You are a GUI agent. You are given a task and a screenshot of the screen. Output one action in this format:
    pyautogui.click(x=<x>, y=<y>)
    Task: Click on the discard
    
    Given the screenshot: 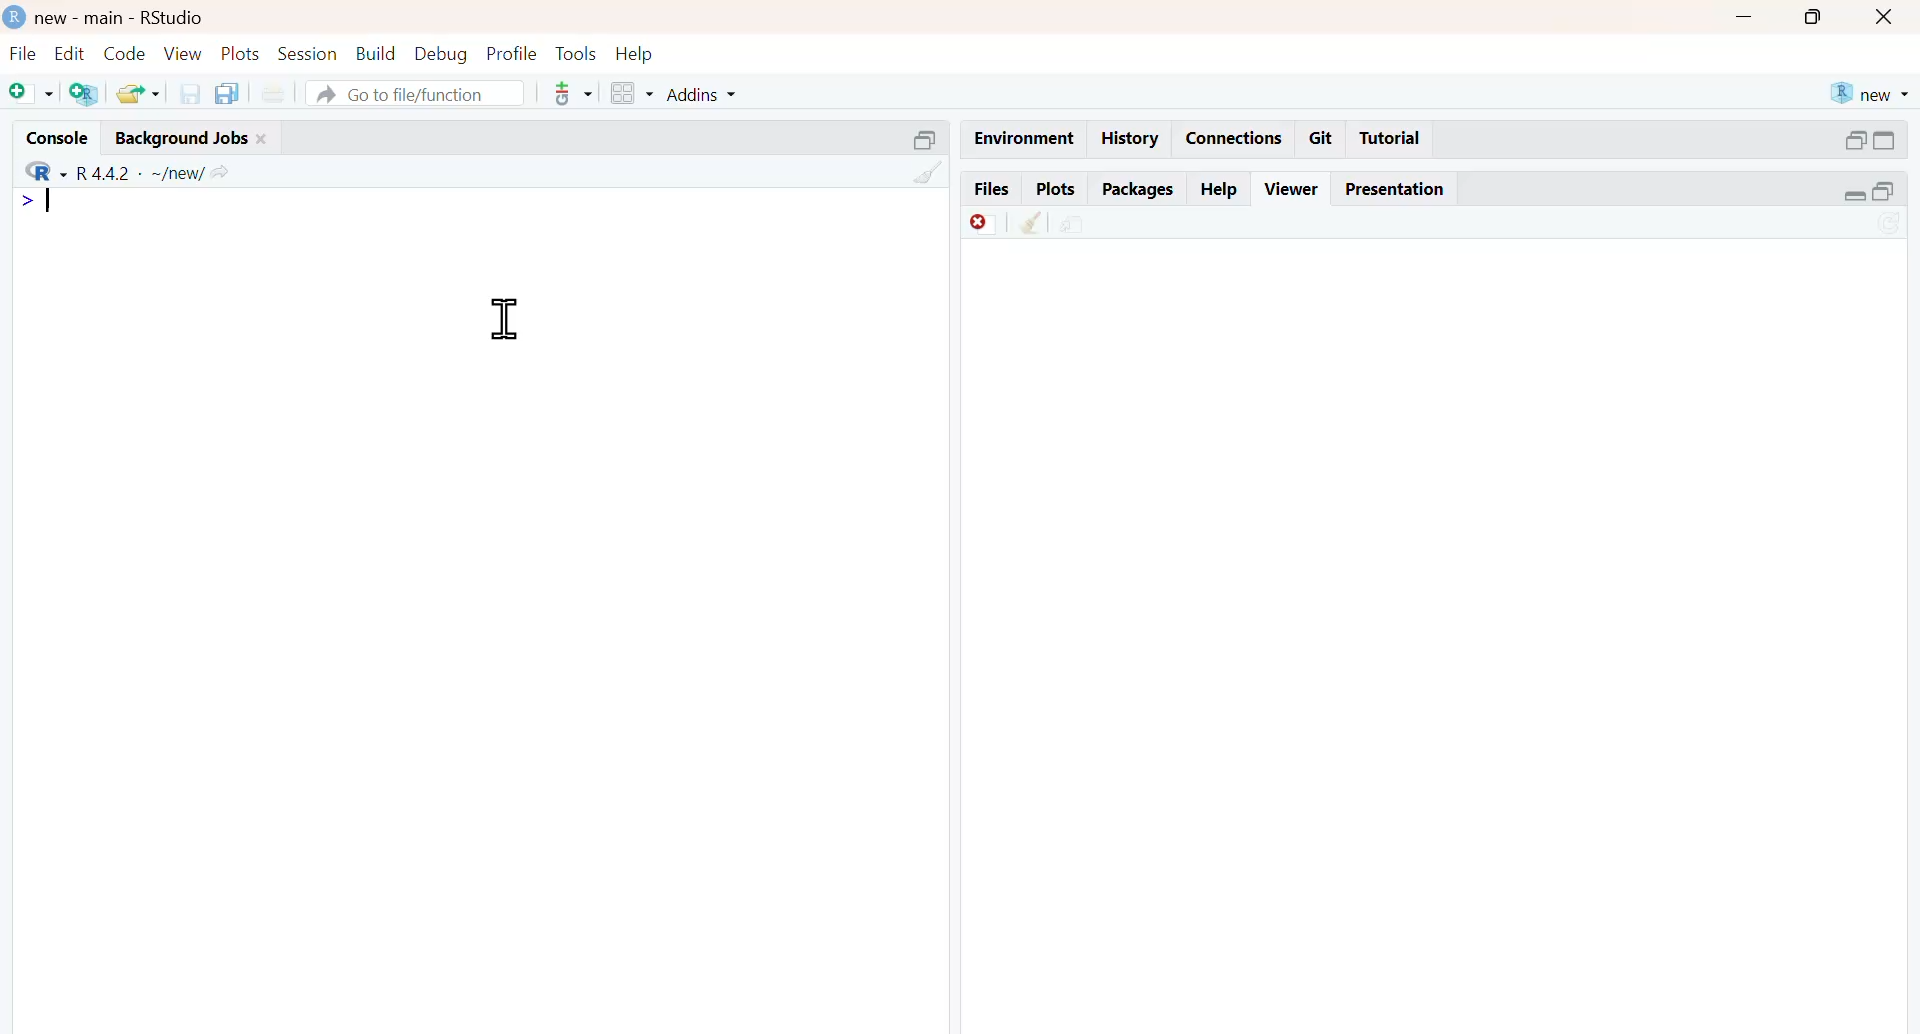 What is the action you would take?
    pyautogui.click(x=986, y=225)
    